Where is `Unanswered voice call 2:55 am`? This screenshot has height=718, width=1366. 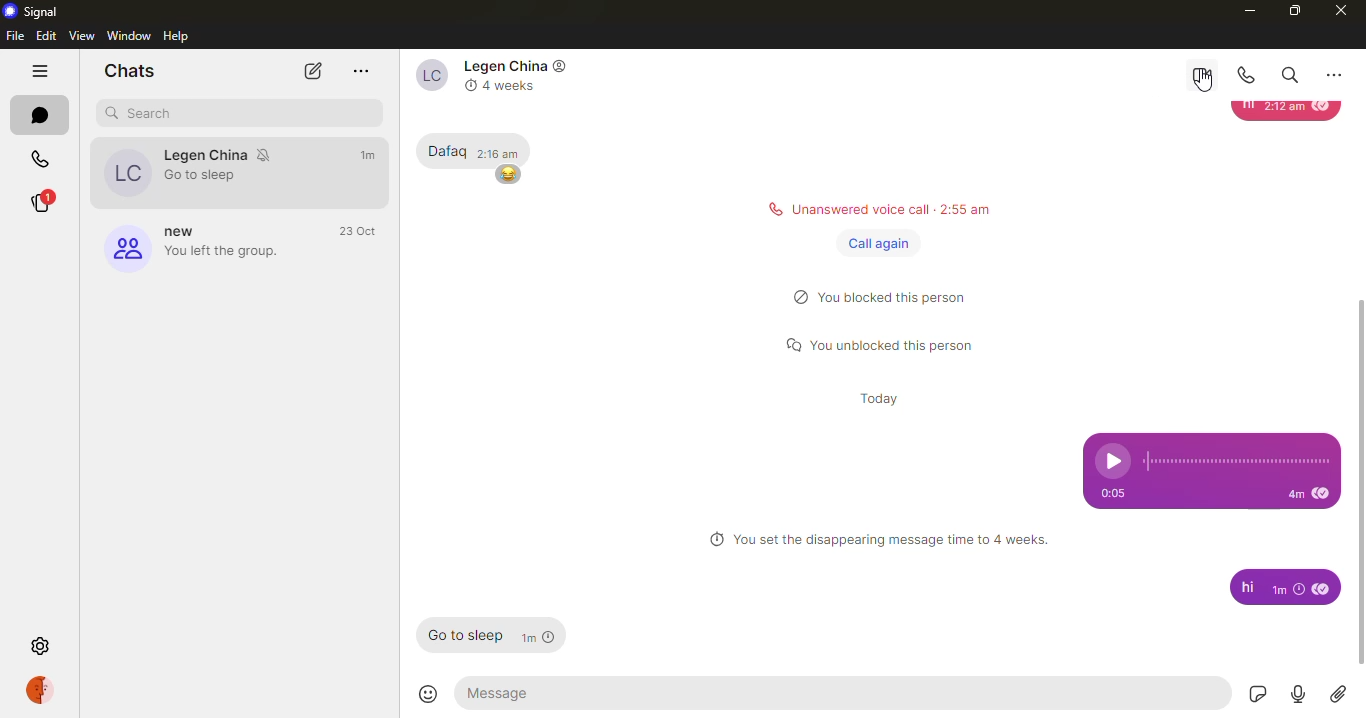
Unanswered voice call 2:55 am is located at coordinates (897, 207).